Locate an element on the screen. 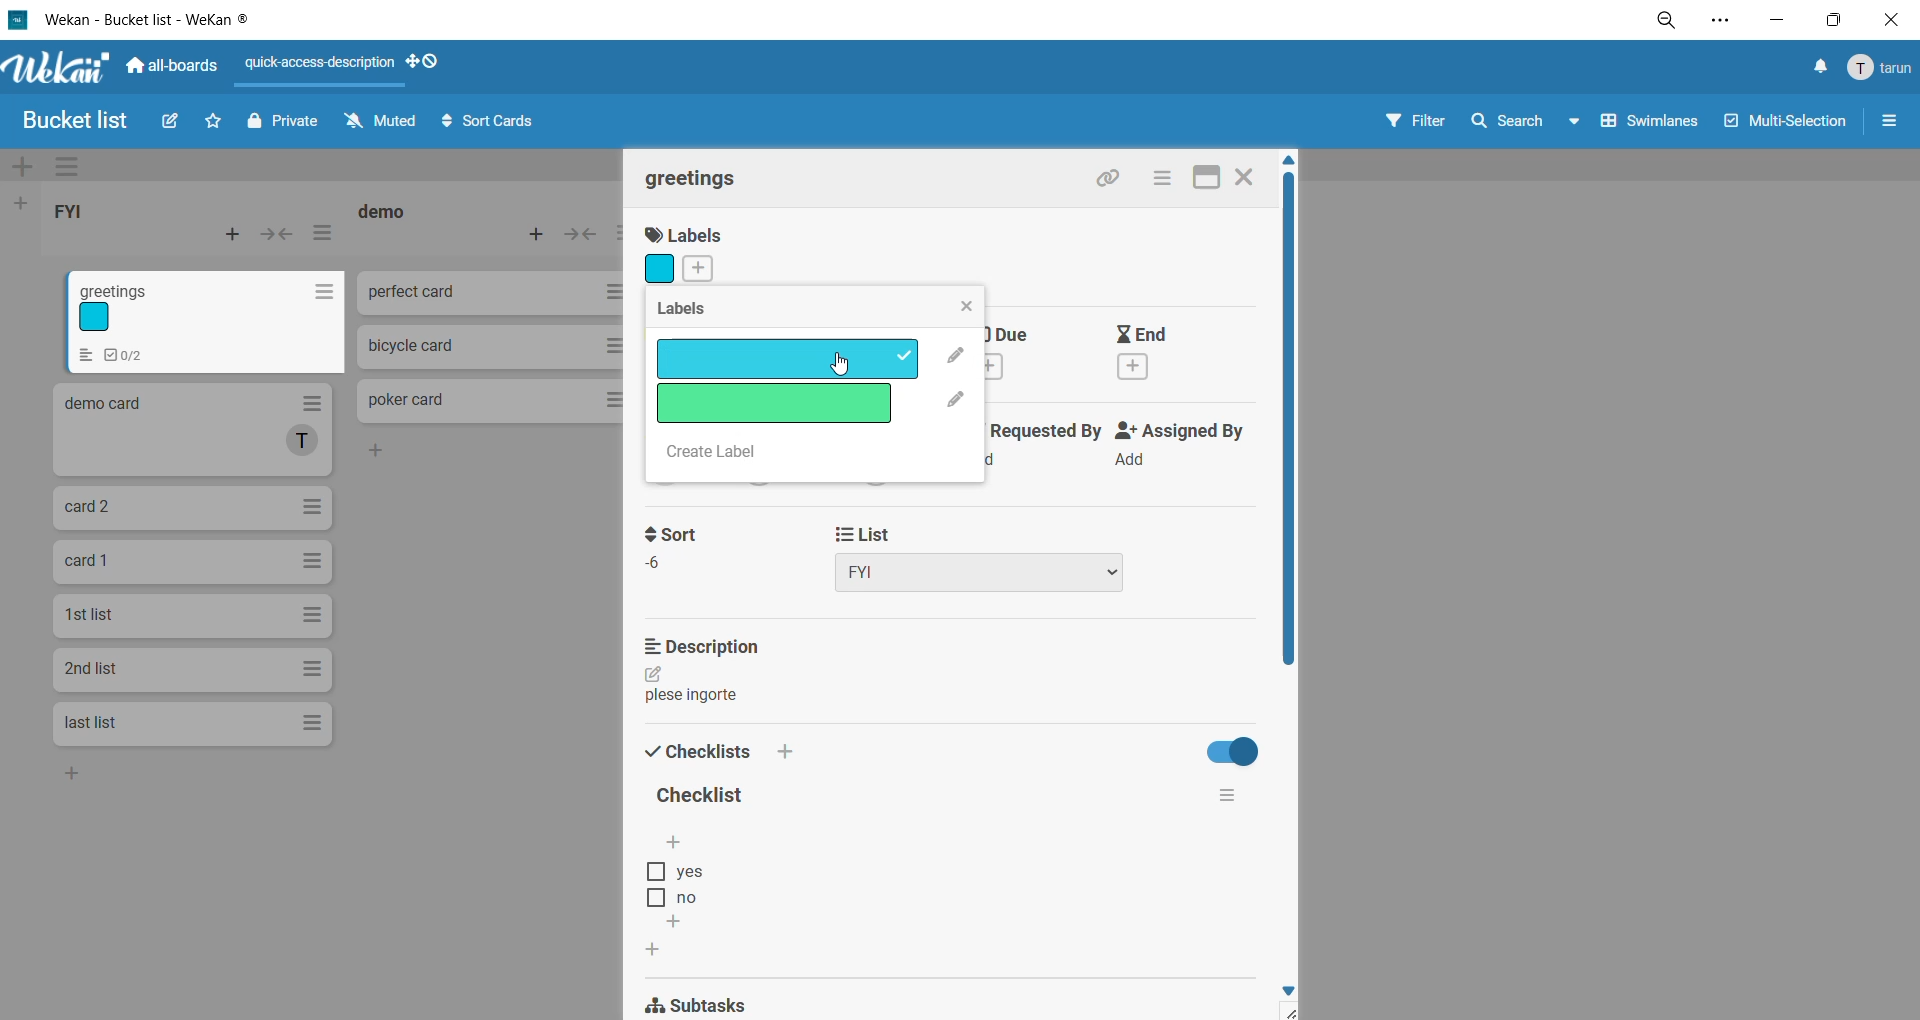 The width and height of the screenshot is (1920, 1020). swimlanes is located at coordinates (1641, 124).